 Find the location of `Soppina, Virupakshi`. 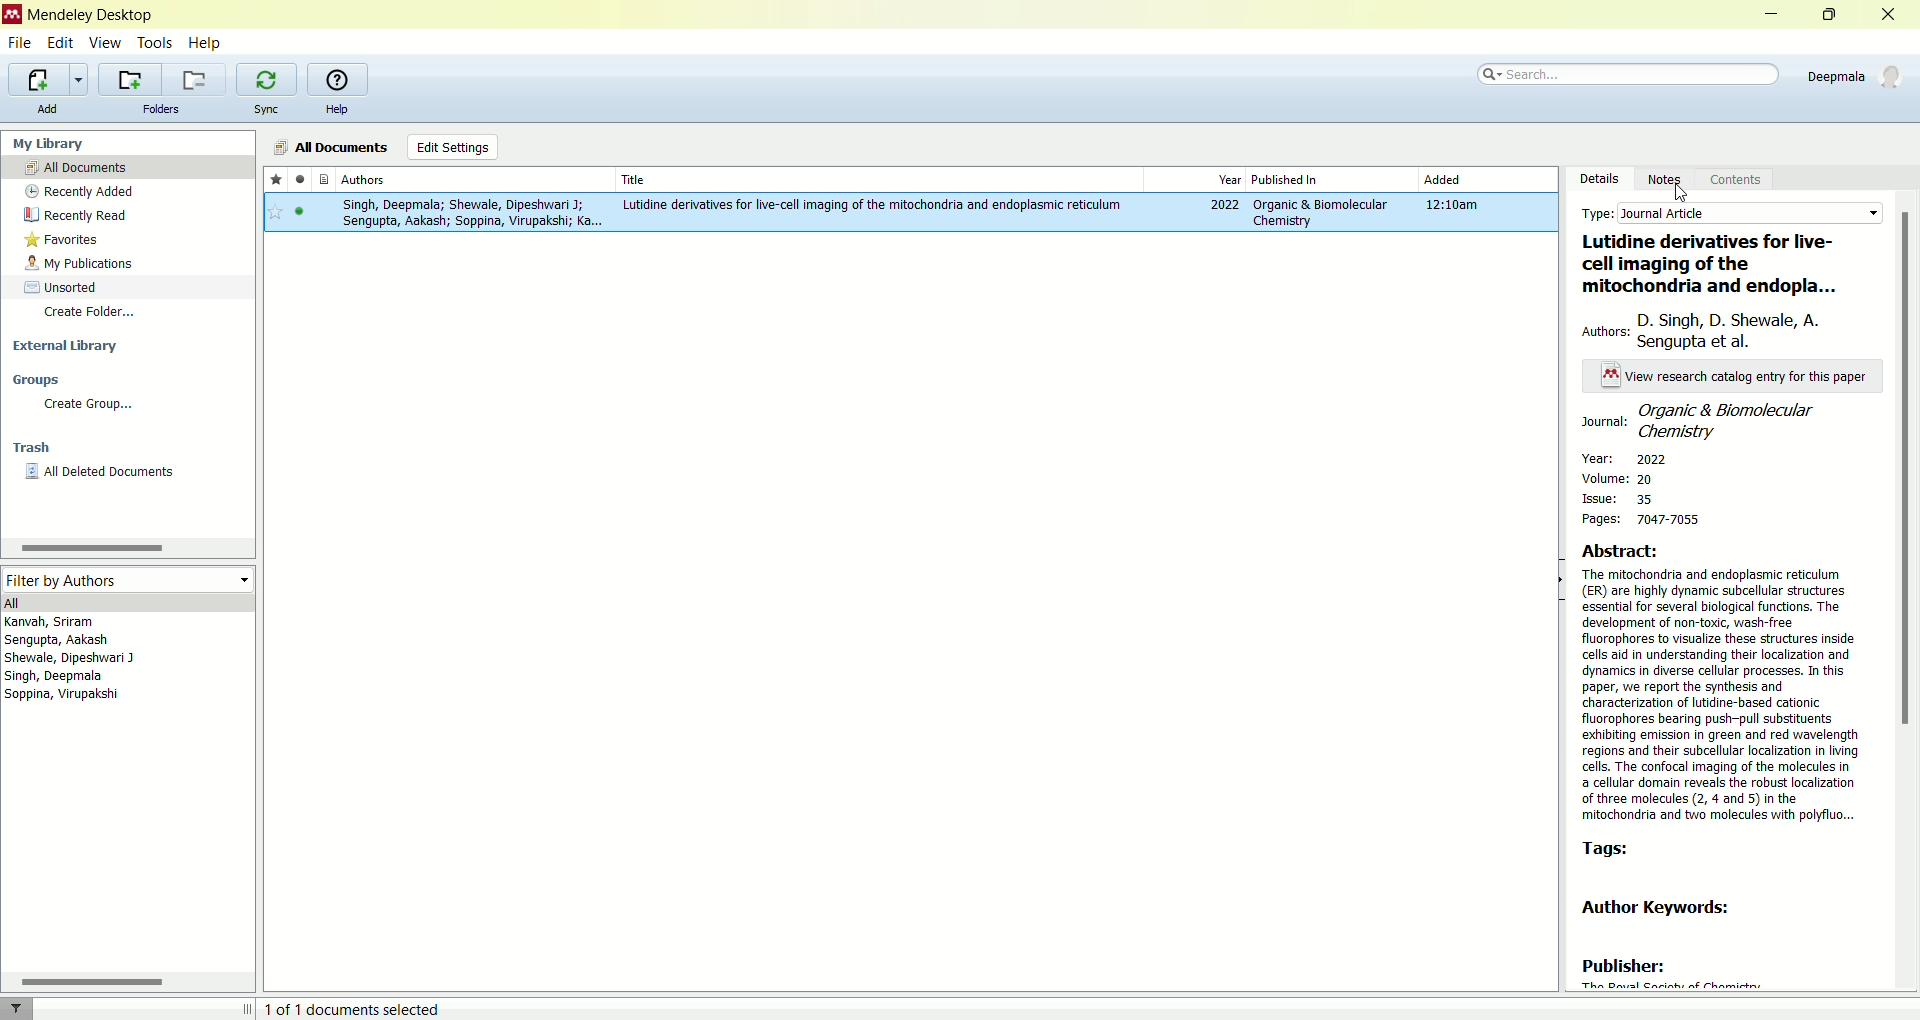

Soppina, Virupakshi is located at coordinates (62, 697).